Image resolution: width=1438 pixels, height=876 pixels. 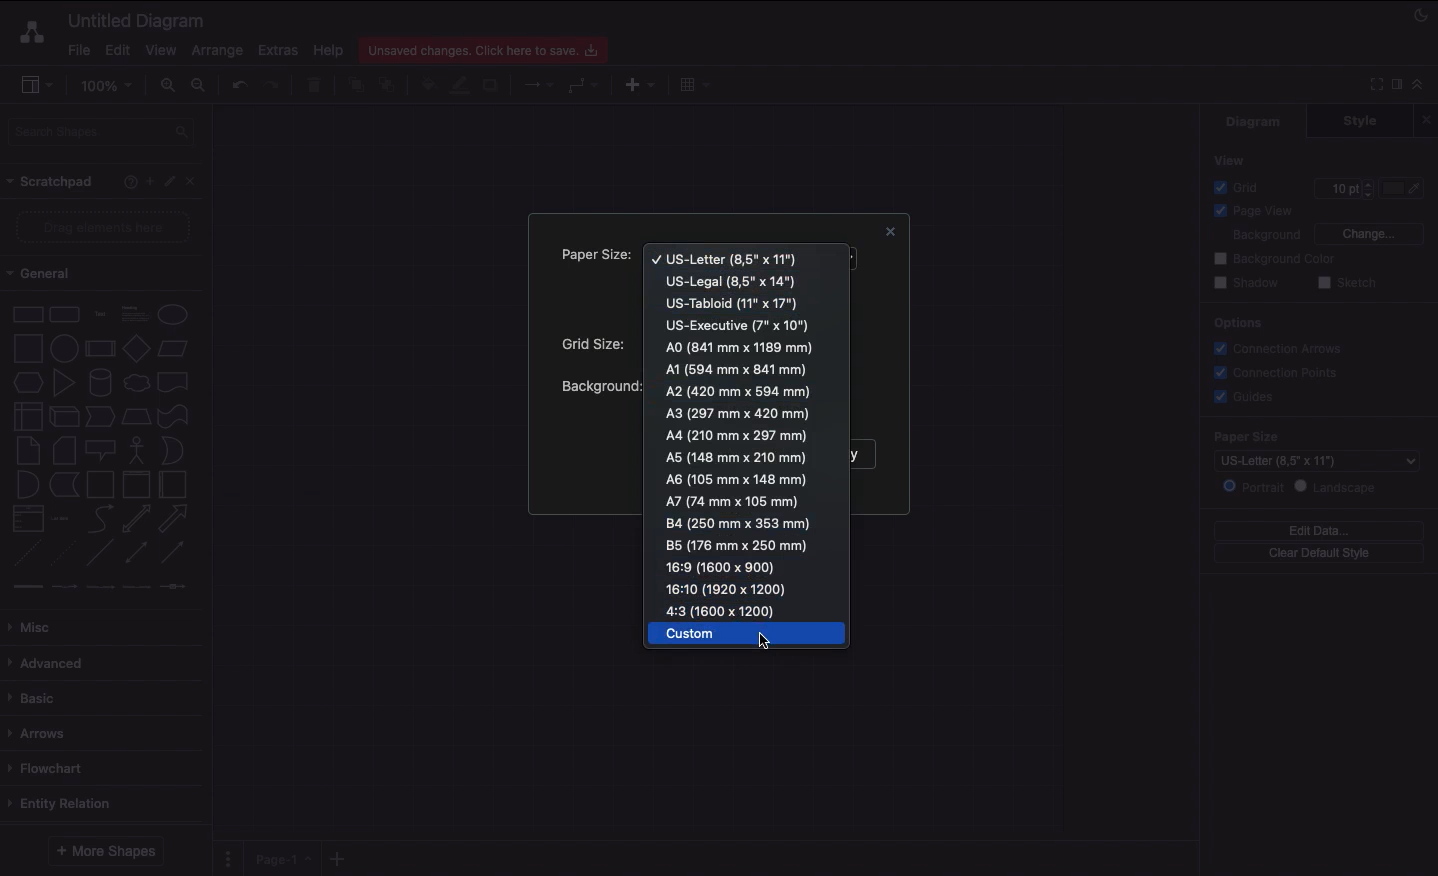 What do you see at coordinates (750, 634) in the screenshot?
I see `Custom` at bounding box center [750, 634].